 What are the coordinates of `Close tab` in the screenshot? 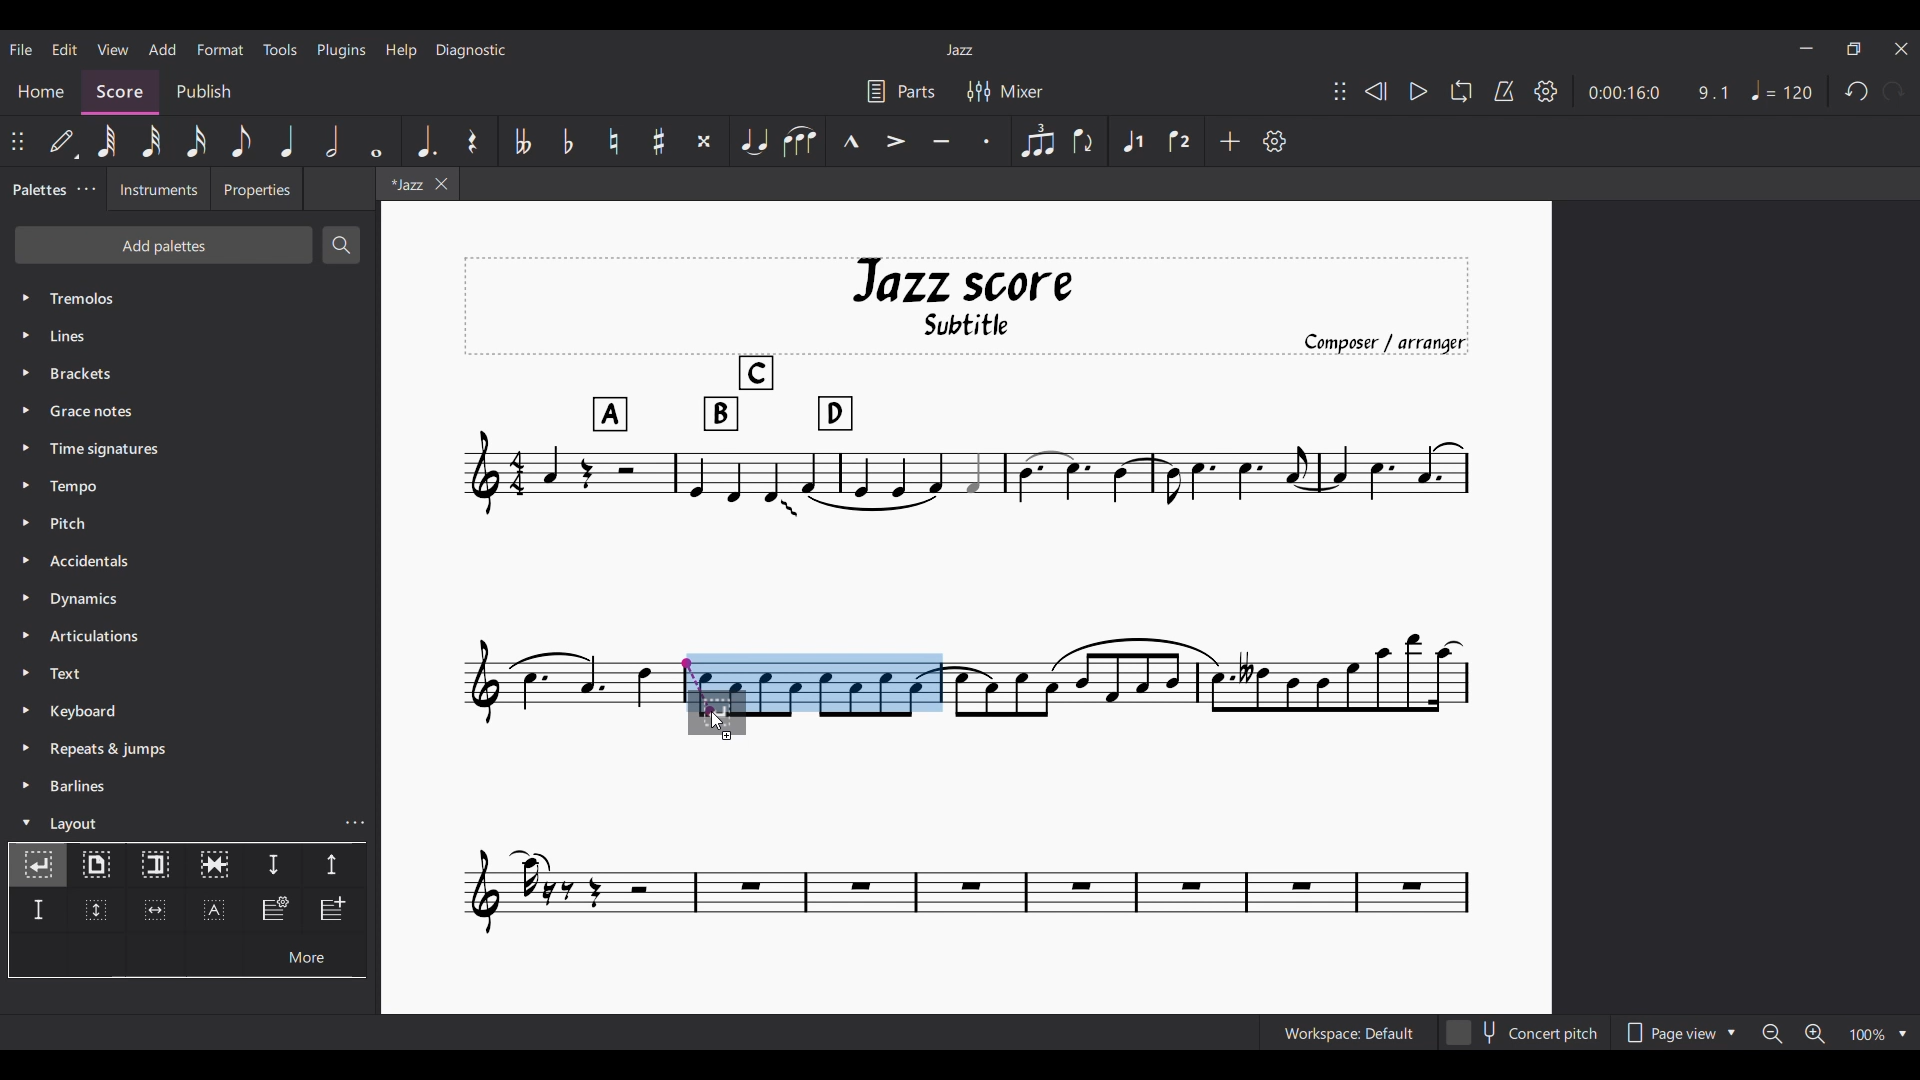 It's located at (442, 184).